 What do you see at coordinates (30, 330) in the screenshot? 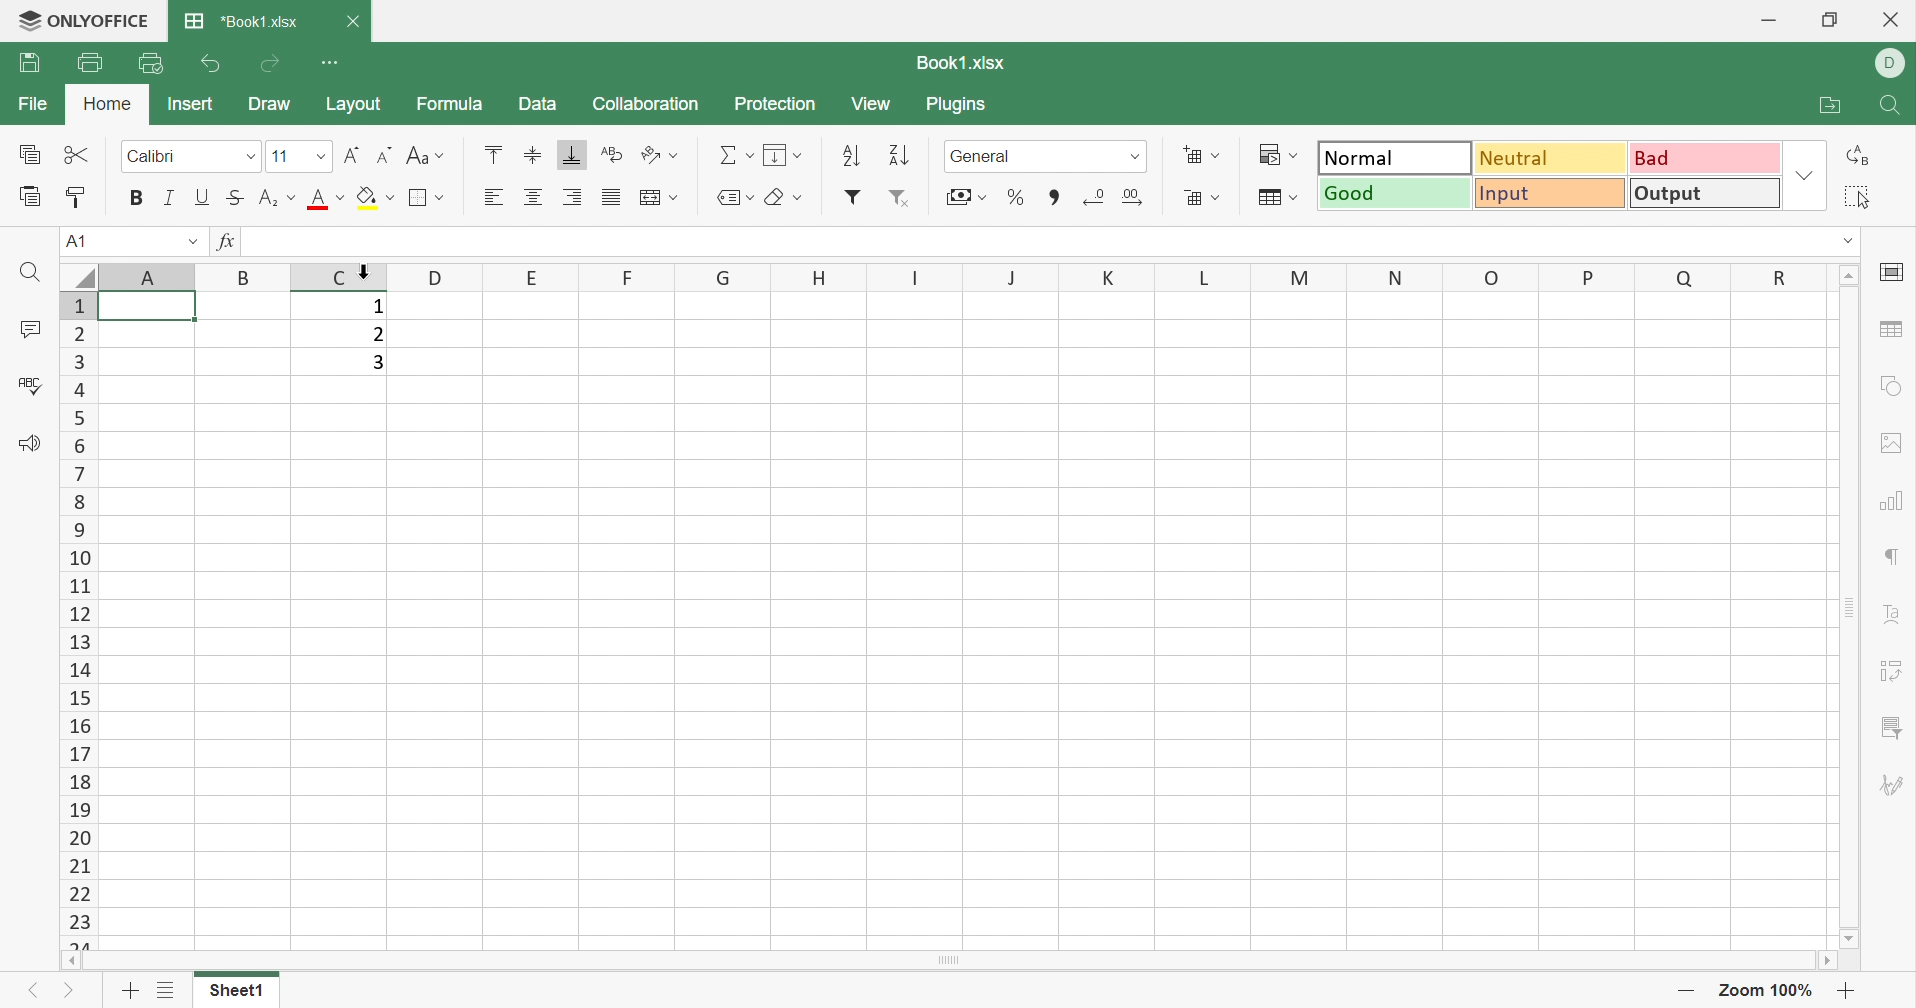
I see `Comments` at bounding box center [30, 330].